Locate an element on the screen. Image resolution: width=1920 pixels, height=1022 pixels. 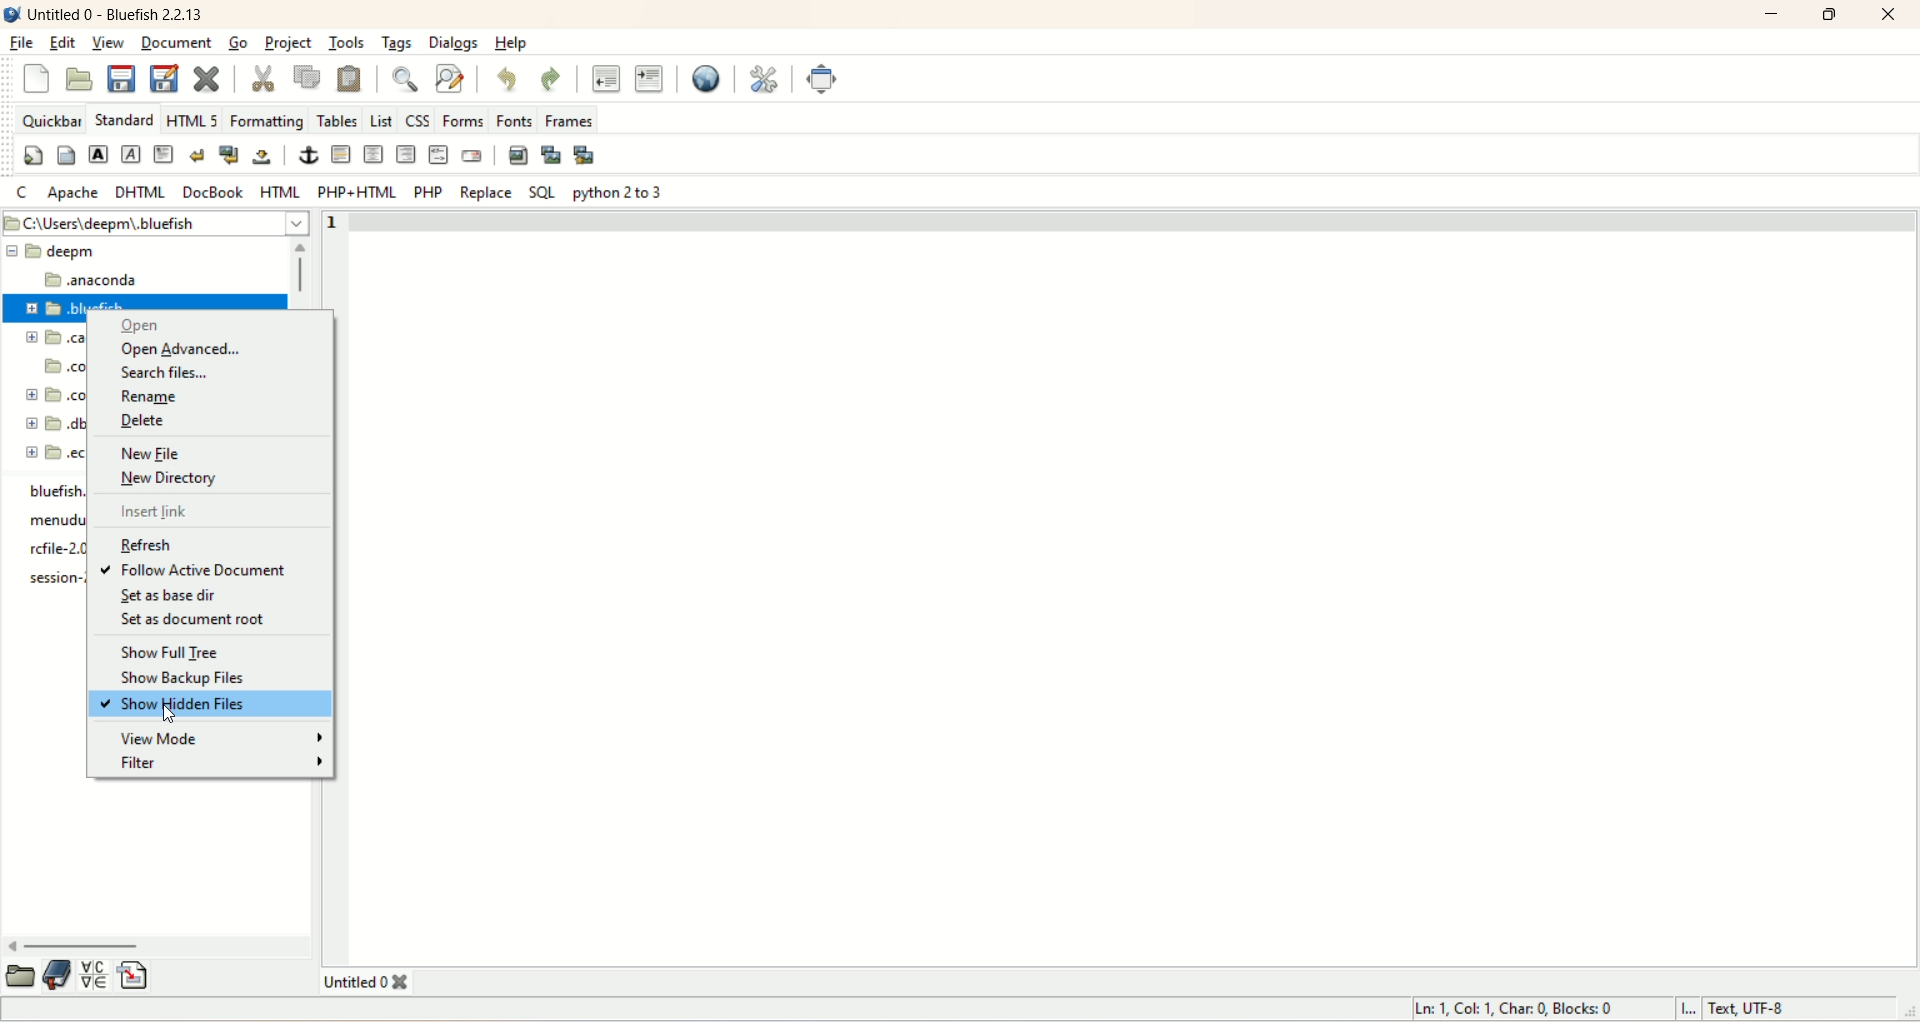
refresh is located at coordinates (146, 542).